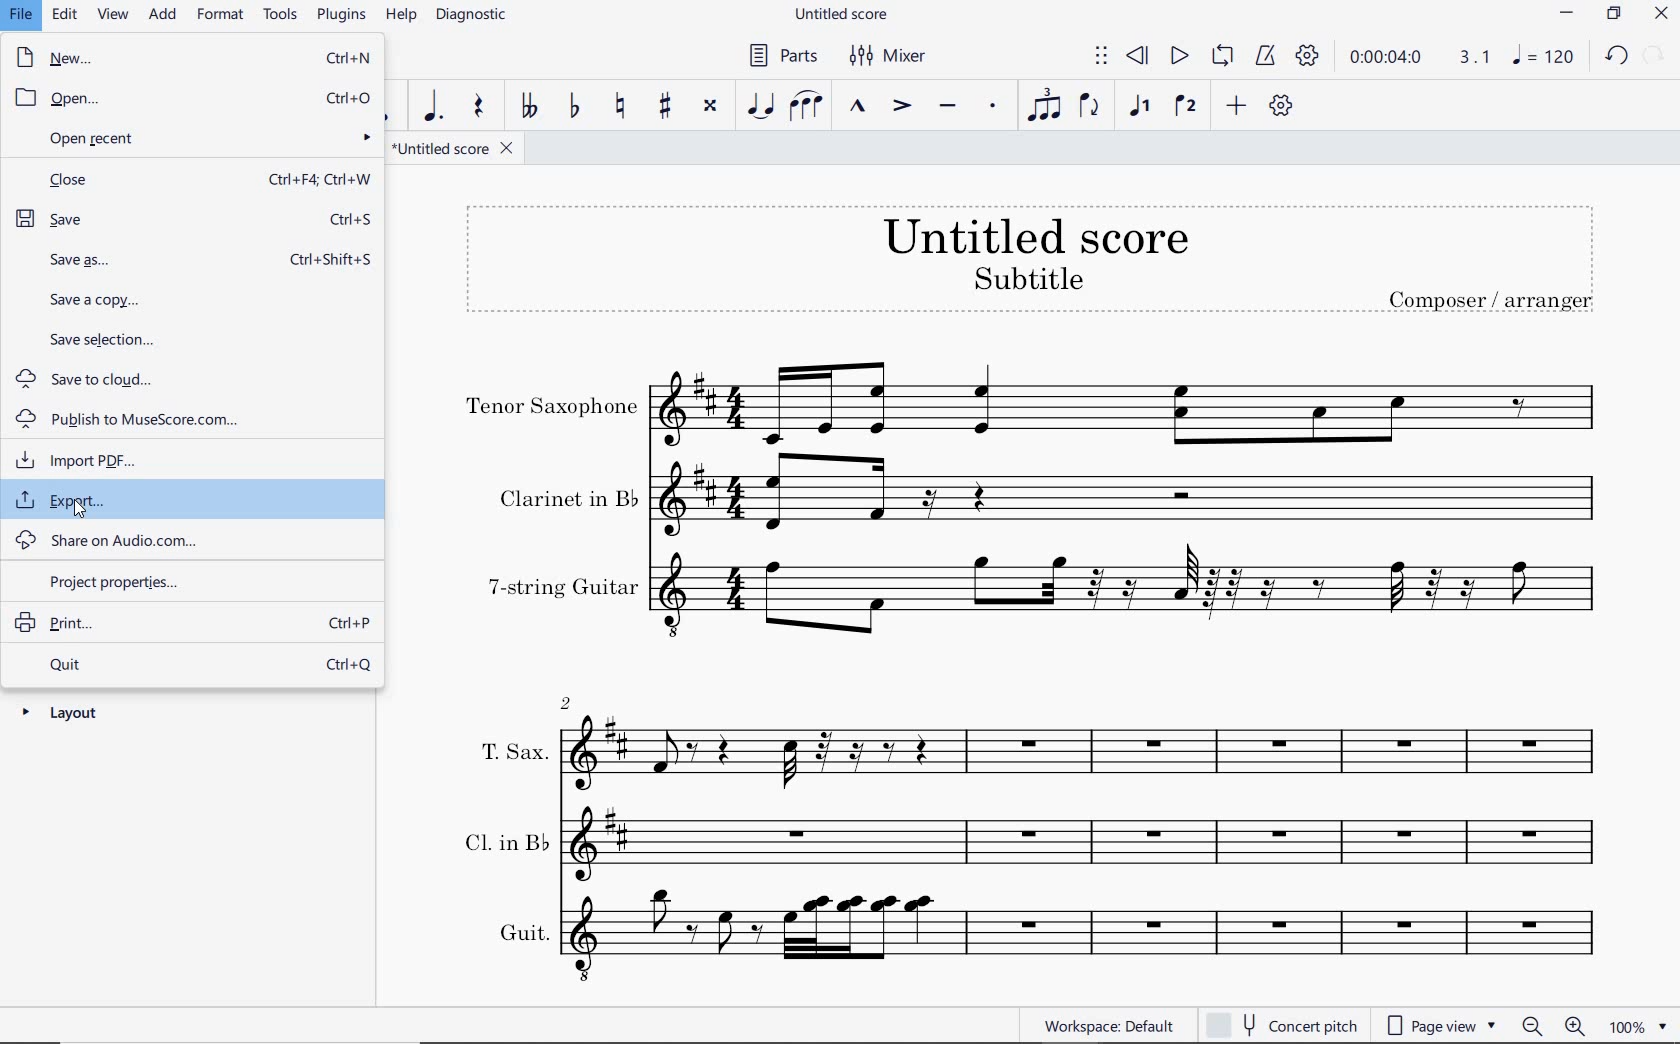 This screenshot has width=1680, height=1044. What do you see at coordinates (66, 714) in the screenshot?
I see `layout` at bounding box center [66, 714].